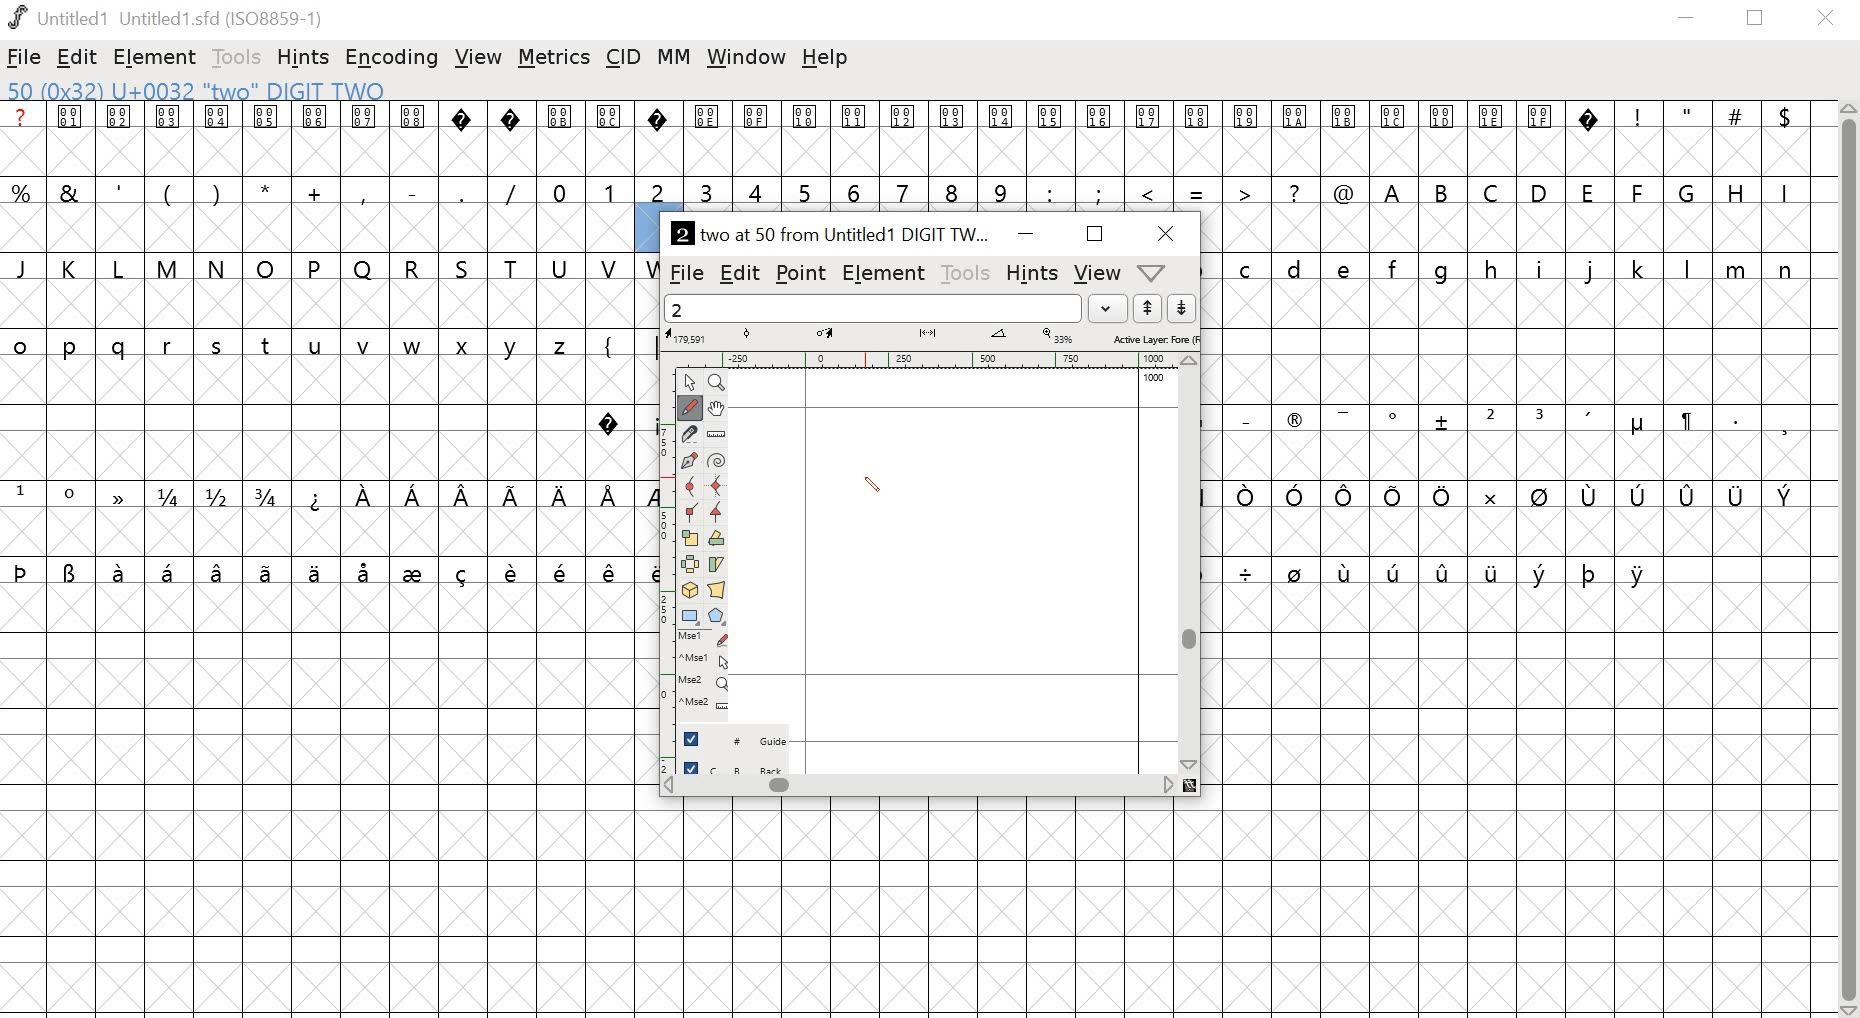 Image resolution: width=1860 pixels, height=1018 pixels. Describe the element at coordinates (708, 662) in the screenshot. I see `mouse left button + Ctrl` at that location.